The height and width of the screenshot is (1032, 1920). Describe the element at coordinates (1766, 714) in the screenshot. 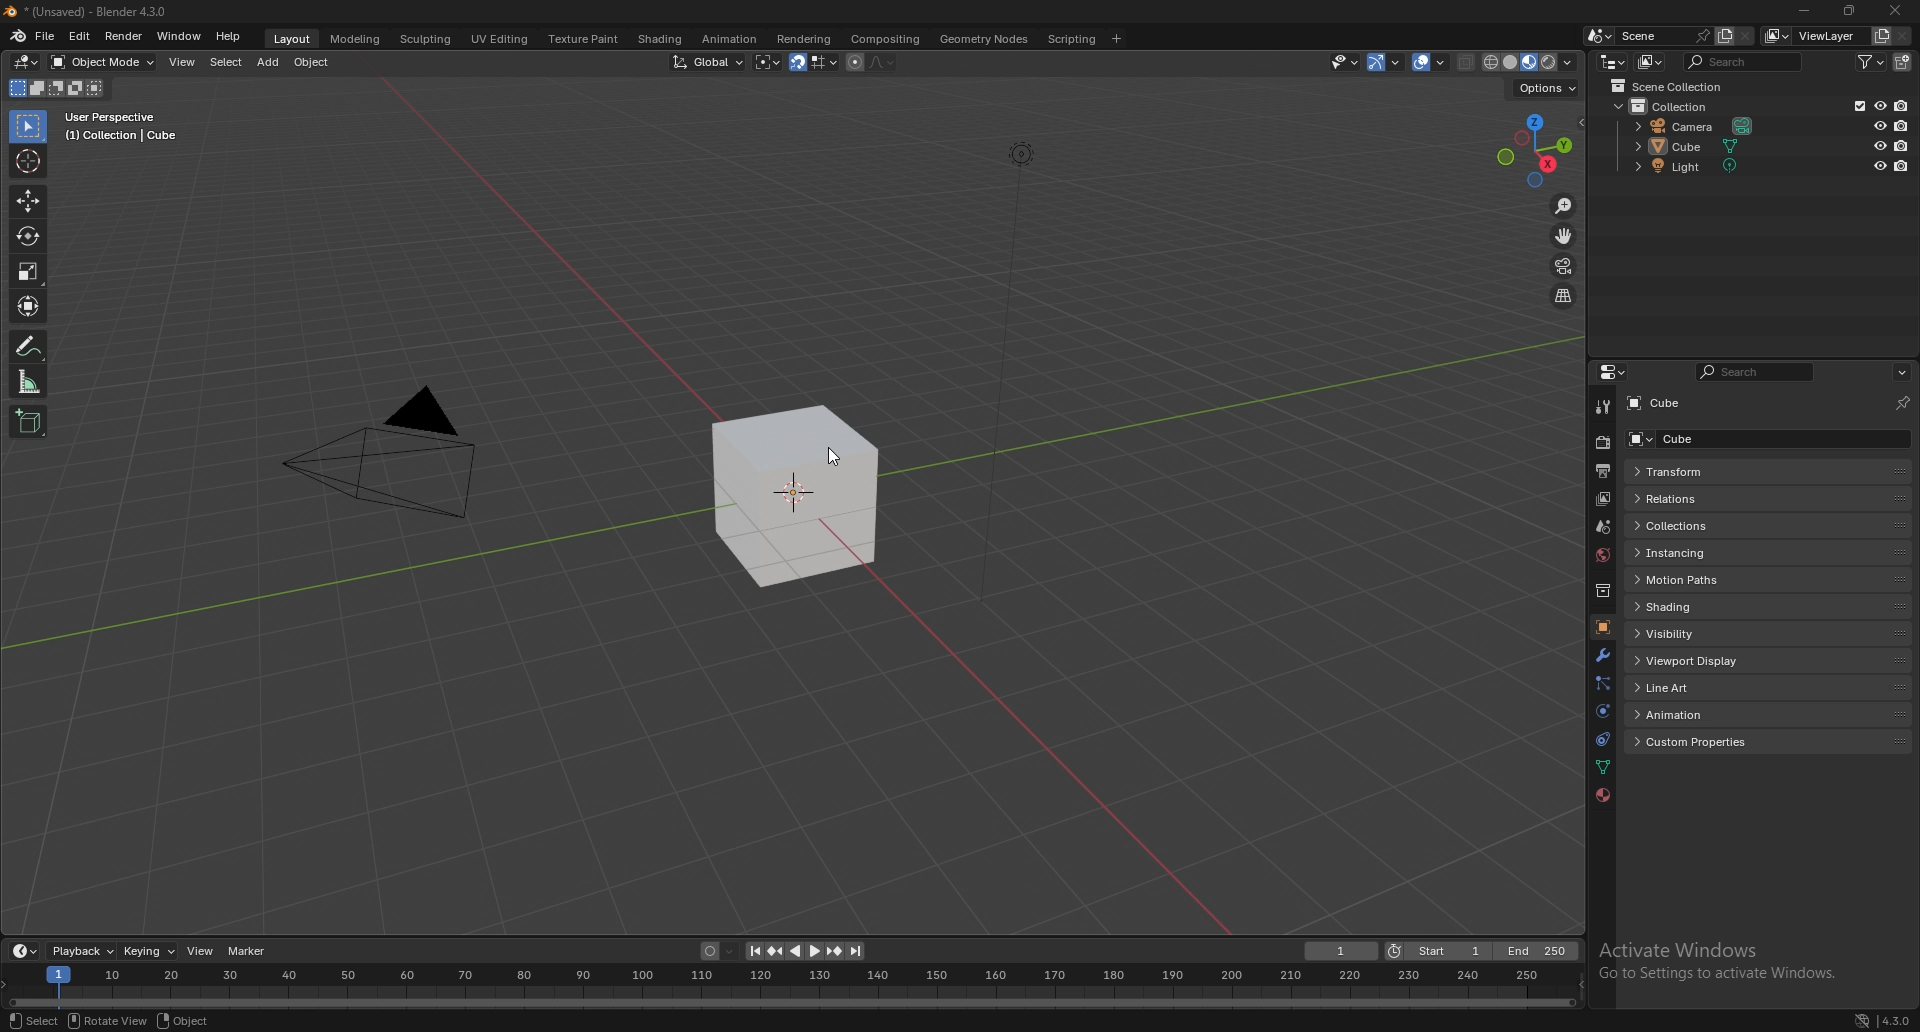

I see `animation` at that location.